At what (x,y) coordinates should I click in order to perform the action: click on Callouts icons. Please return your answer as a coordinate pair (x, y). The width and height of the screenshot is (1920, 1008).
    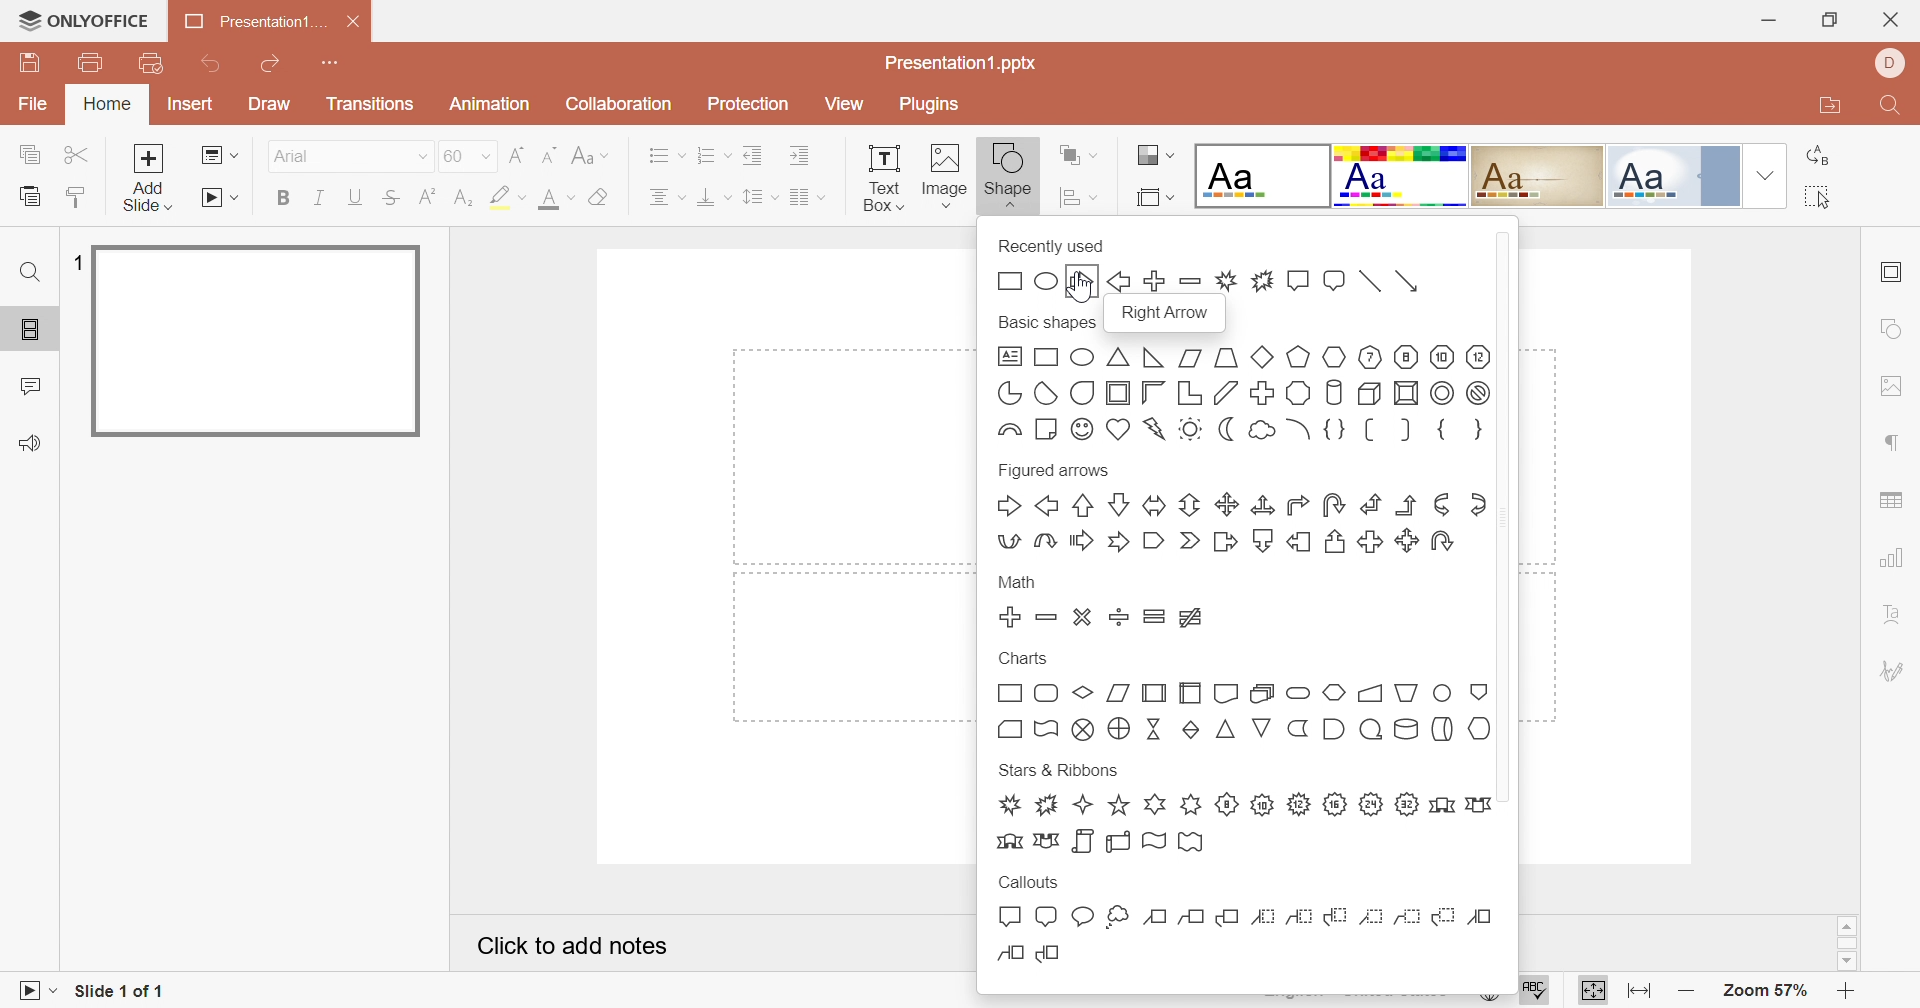
    Looking at the image, I should click on (1242, 934).